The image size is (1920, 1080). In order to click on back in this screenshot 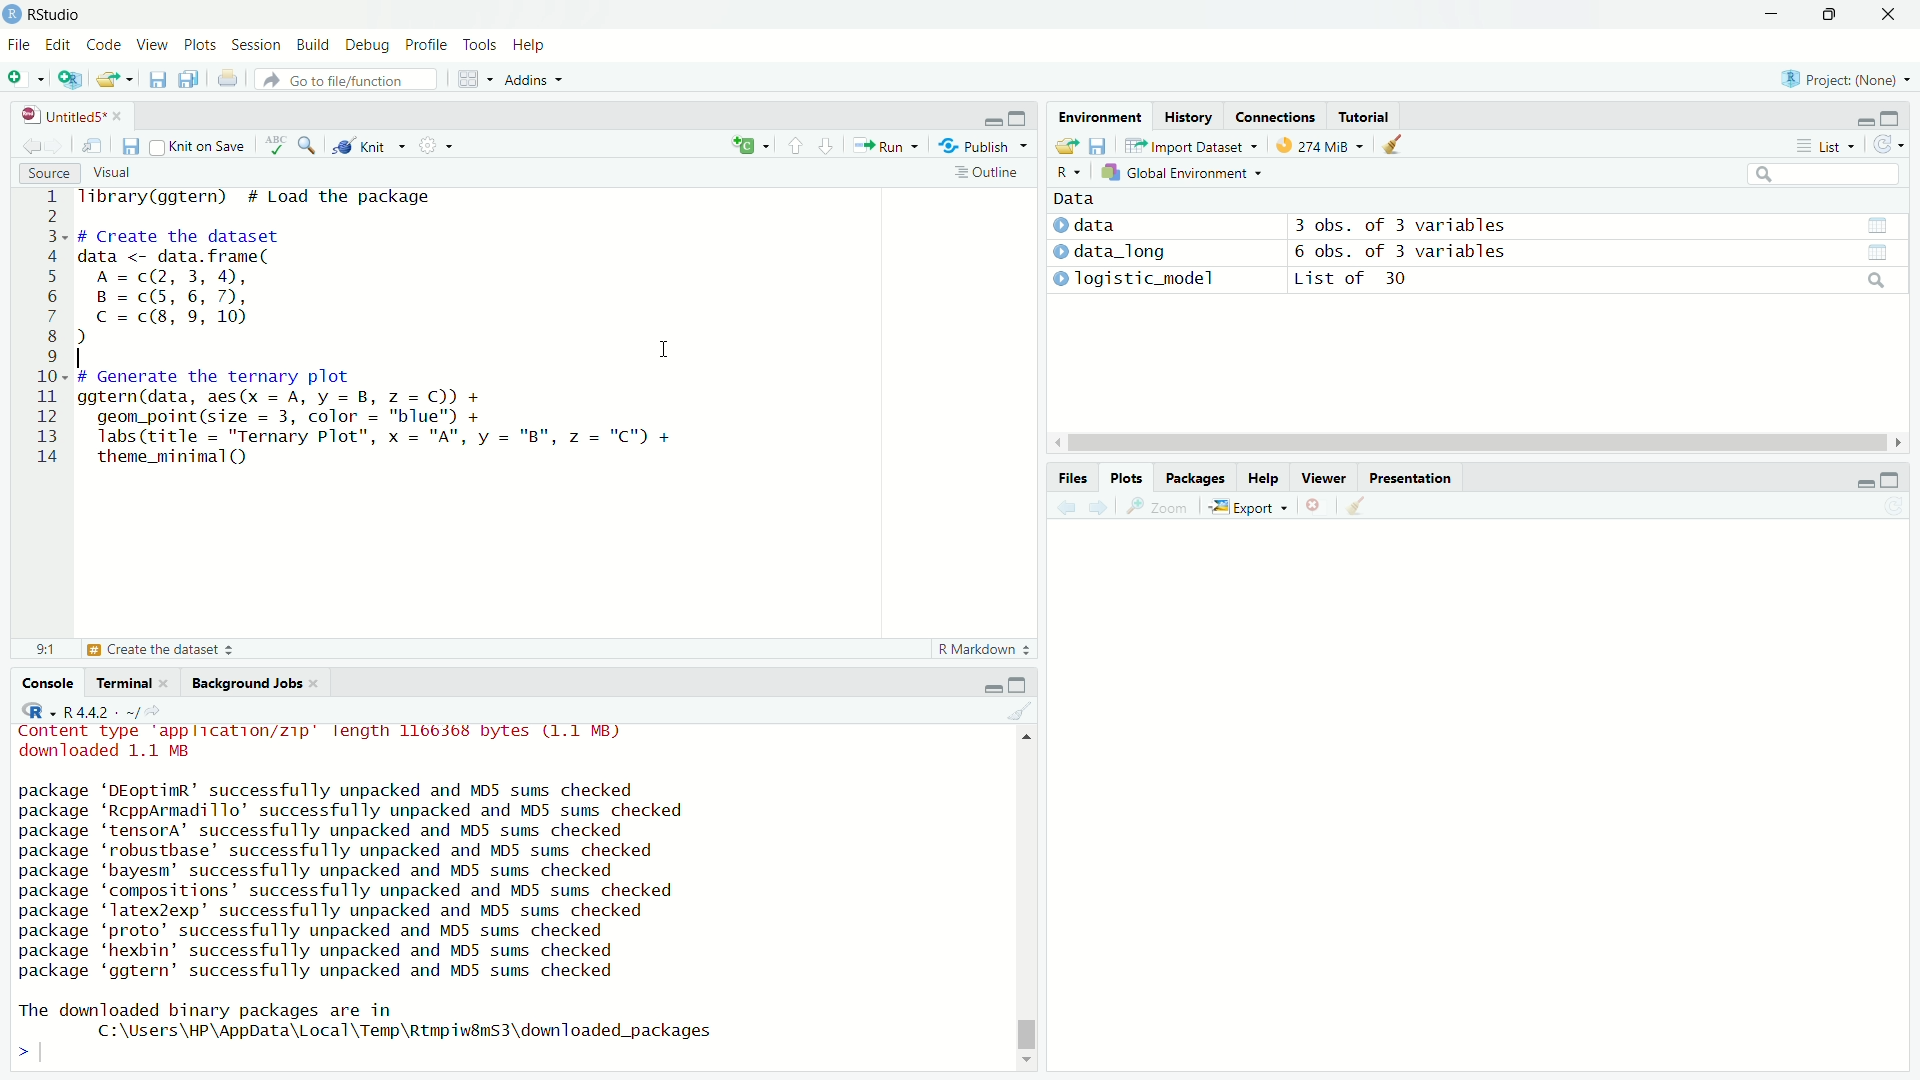, I will do `click(28, 143)`.